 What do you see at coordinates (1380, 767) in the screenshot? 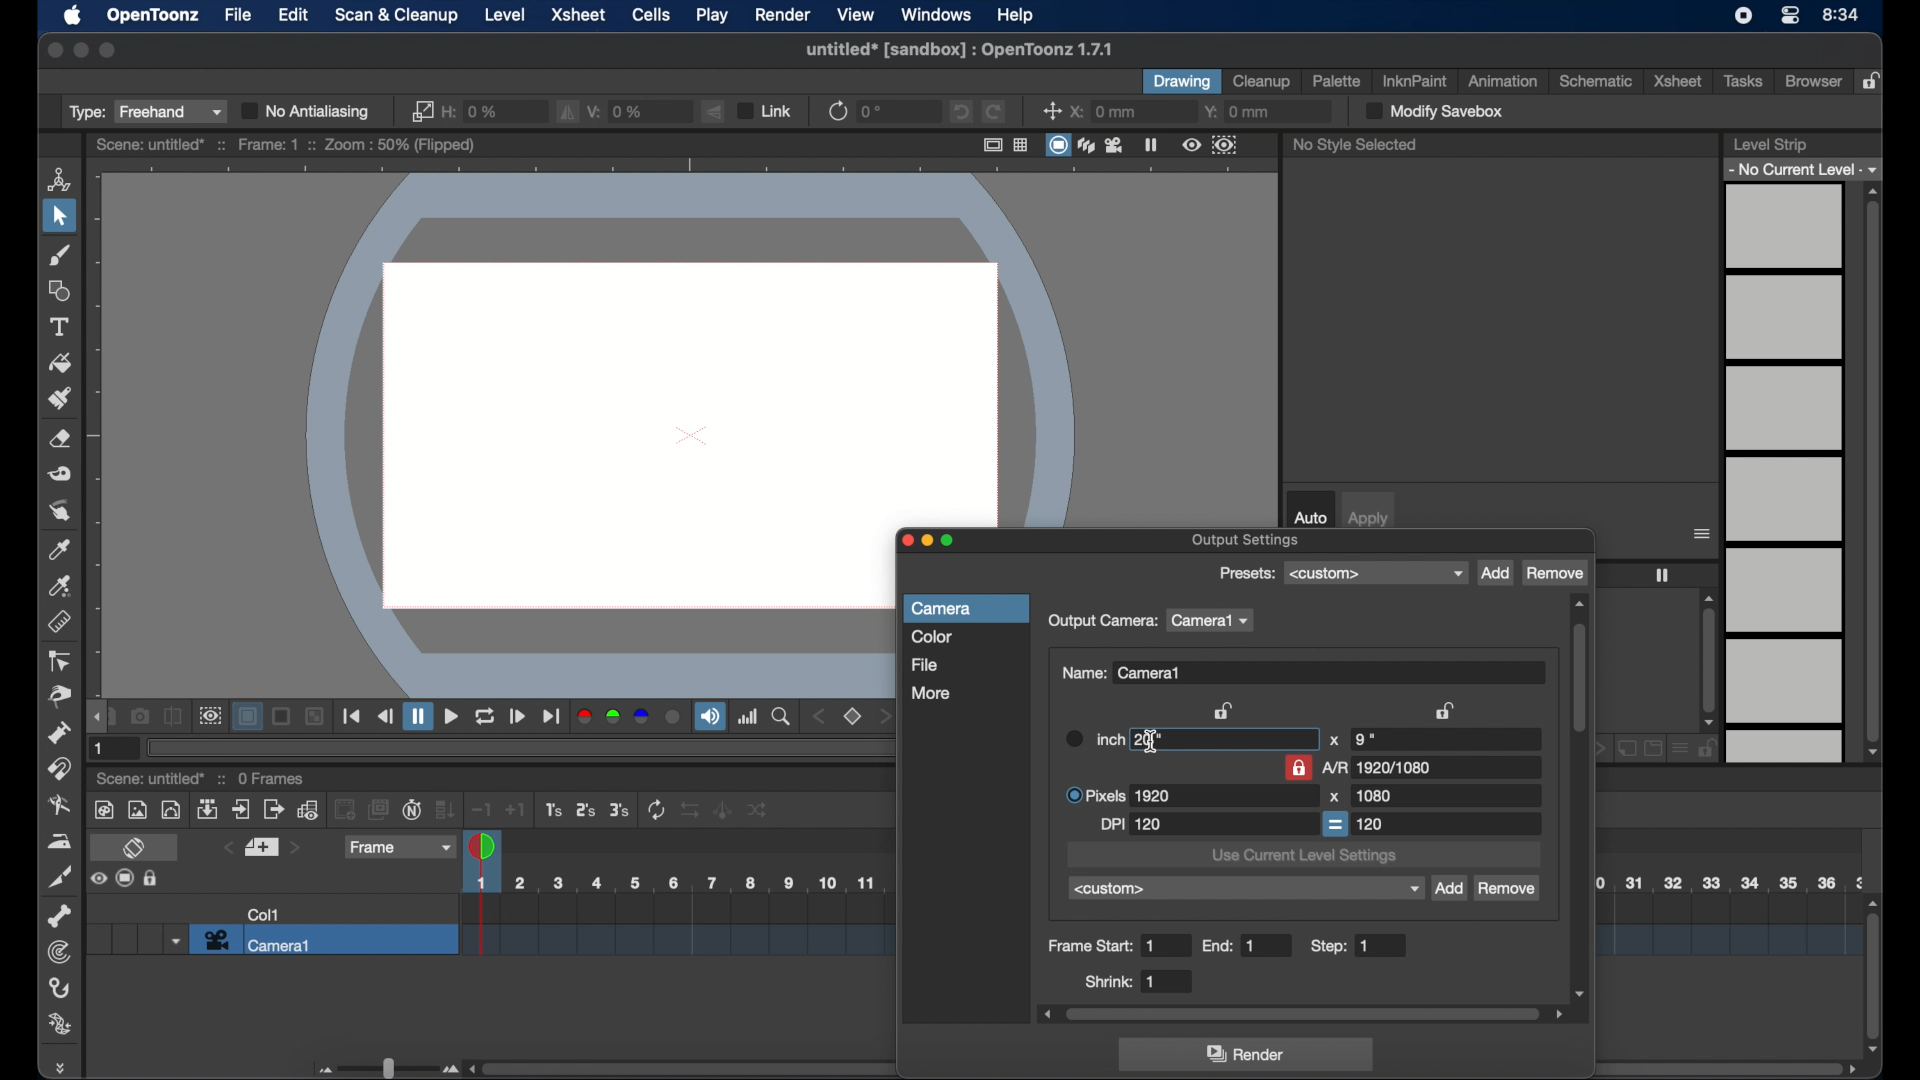
I see `A/R` at bounding box center [1380, 767].